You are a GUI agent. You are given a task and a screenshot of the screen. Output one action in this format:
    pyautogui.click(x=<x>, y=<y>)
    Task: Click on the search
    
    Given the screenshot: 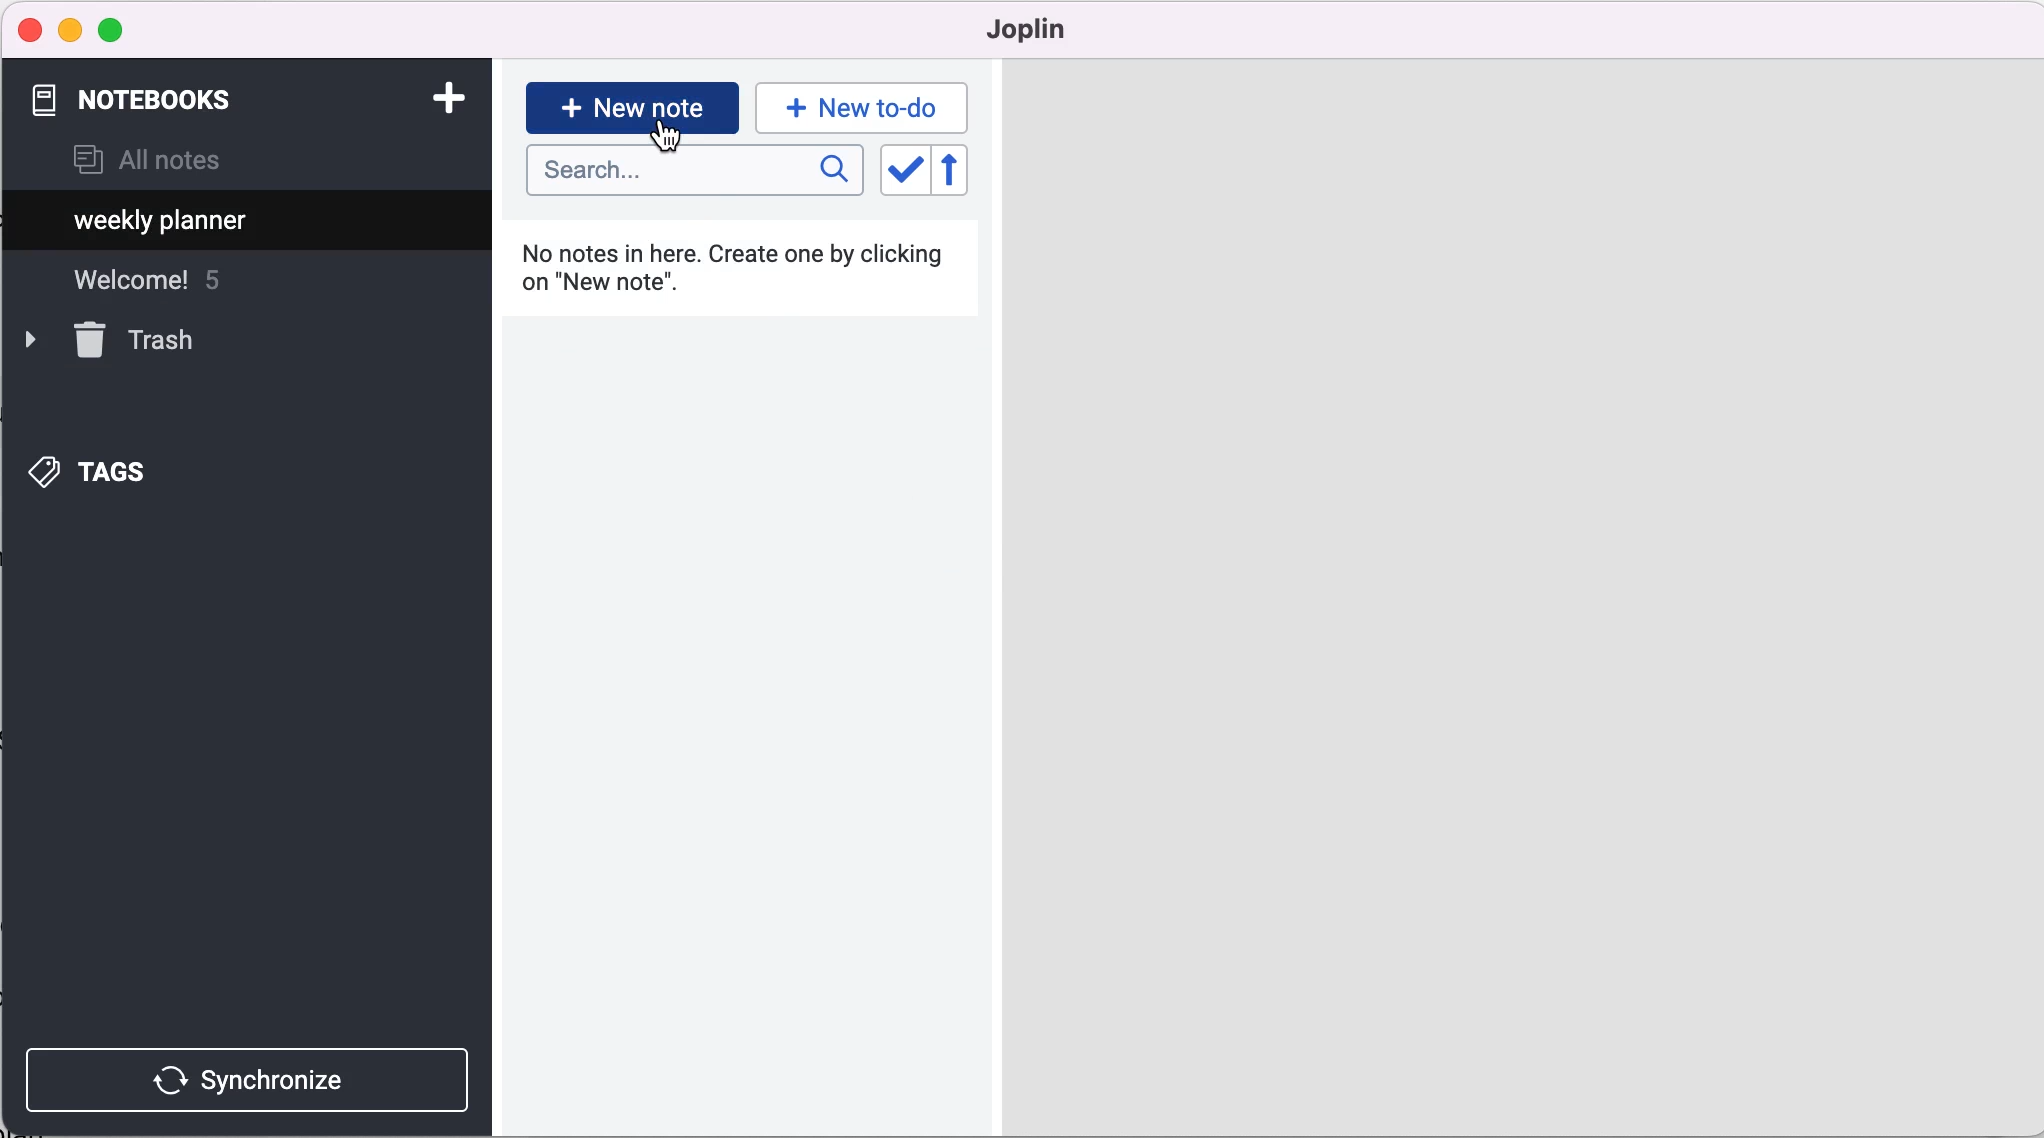 What is the action you would take?
    pyautogui.click(x=694, y=171)
    